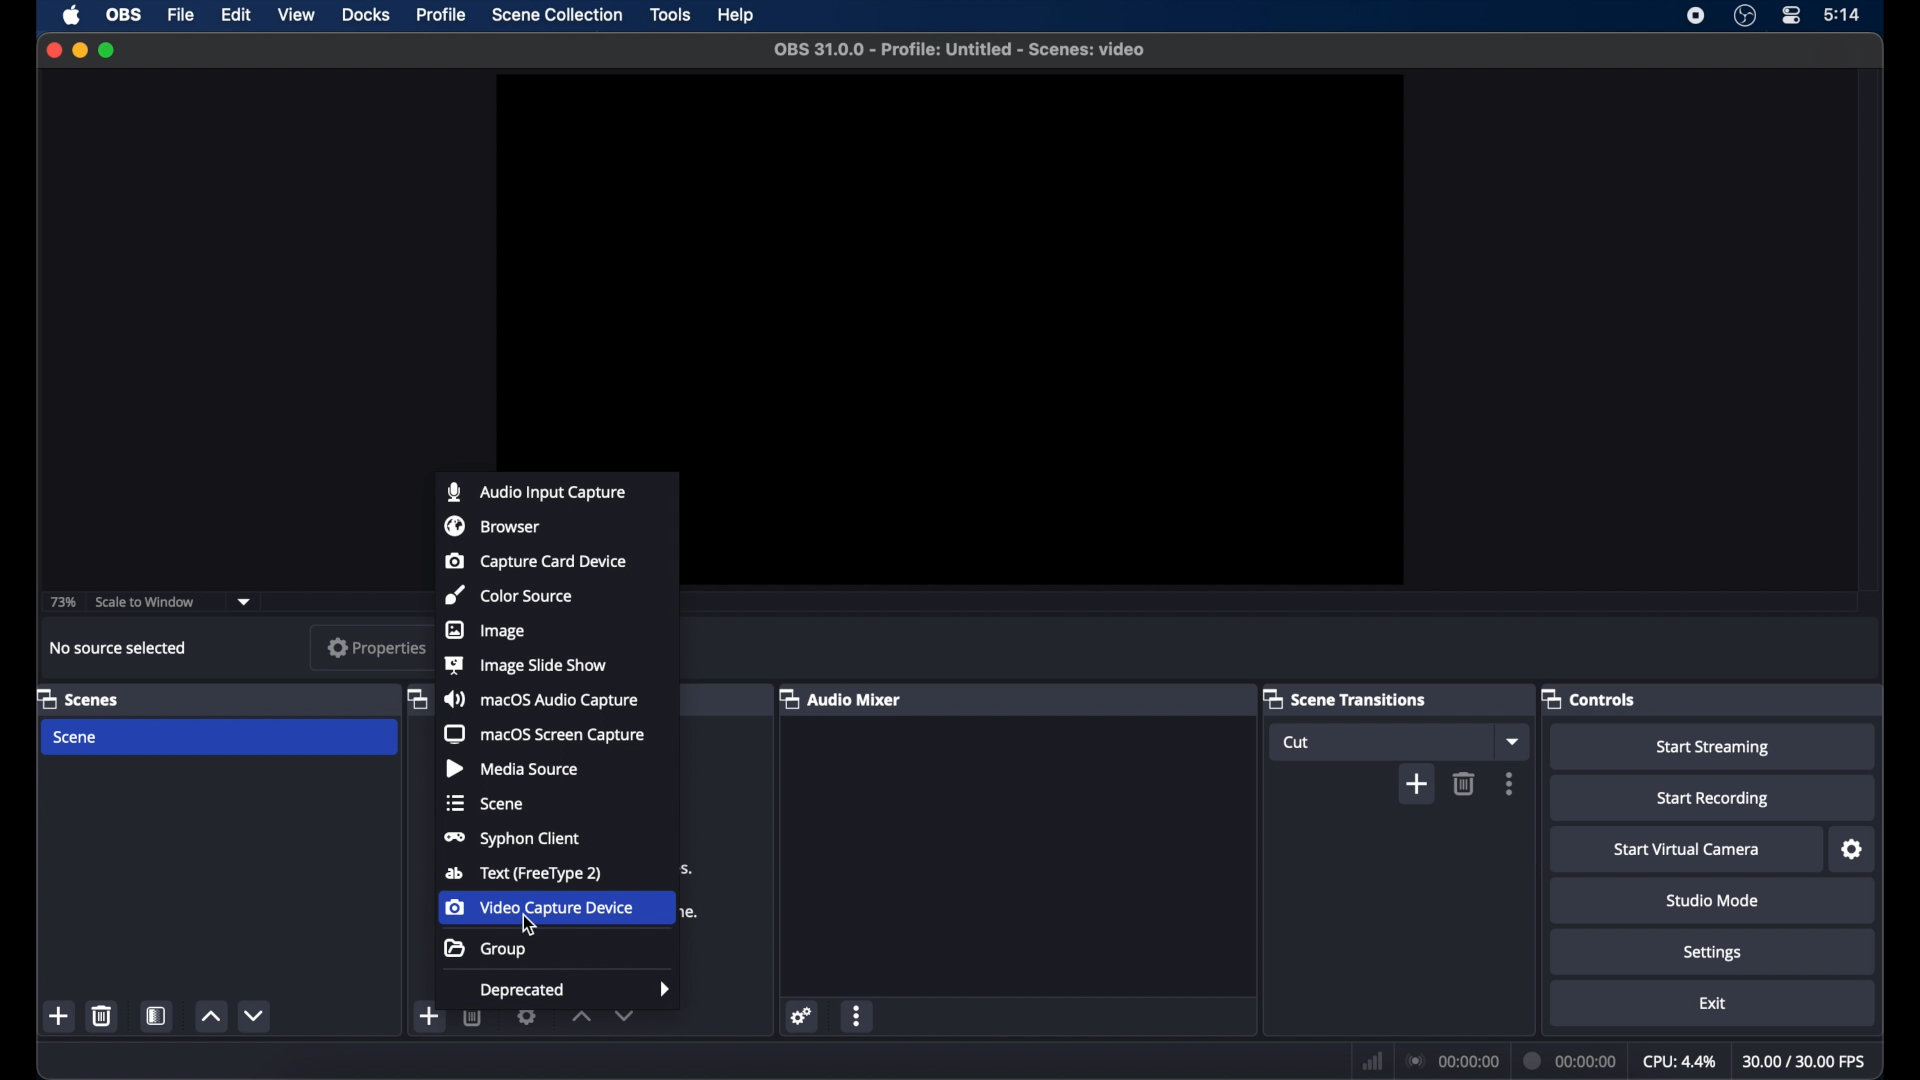 Image resolution: width=1920 pixels, height=1080 pixels. What do you see at coordinates (1370, 1061) in the screenshot?
I see `network` at bounding box center [1370, 1061].